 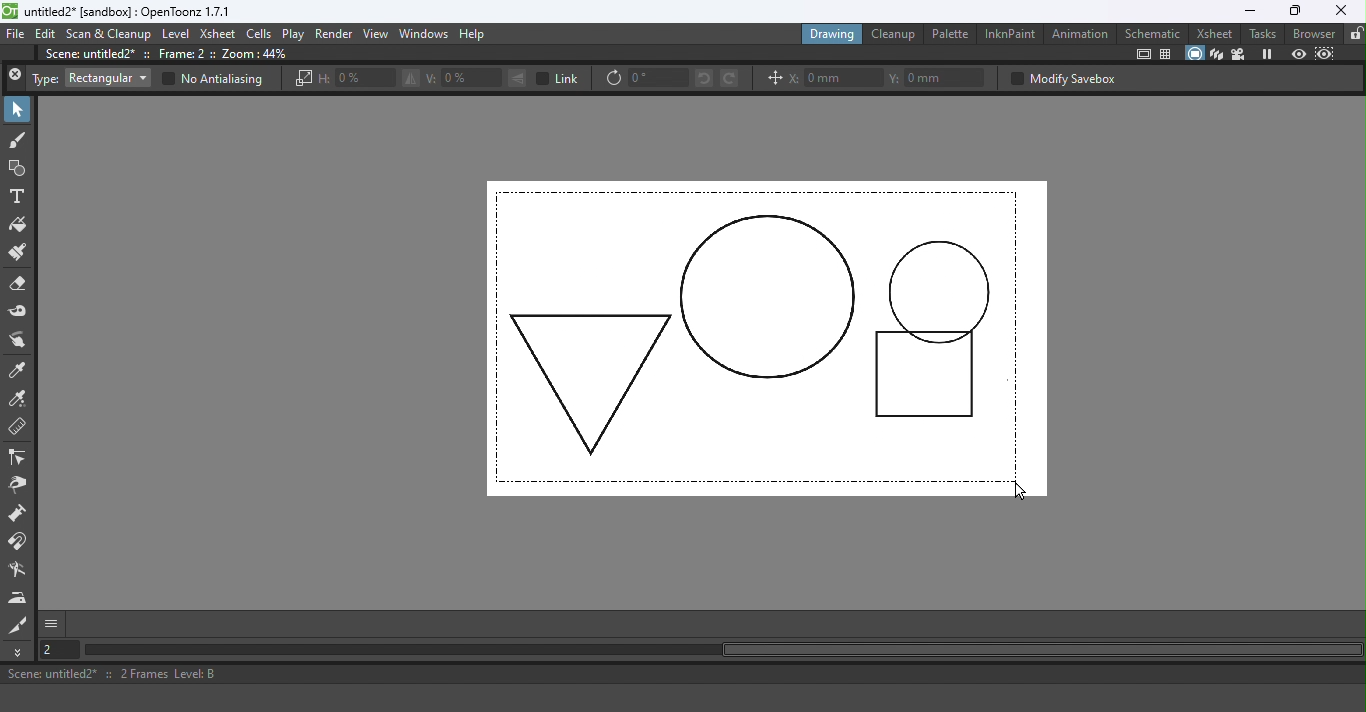 I want to click on Magnet tool, so click(x=20, y=543).